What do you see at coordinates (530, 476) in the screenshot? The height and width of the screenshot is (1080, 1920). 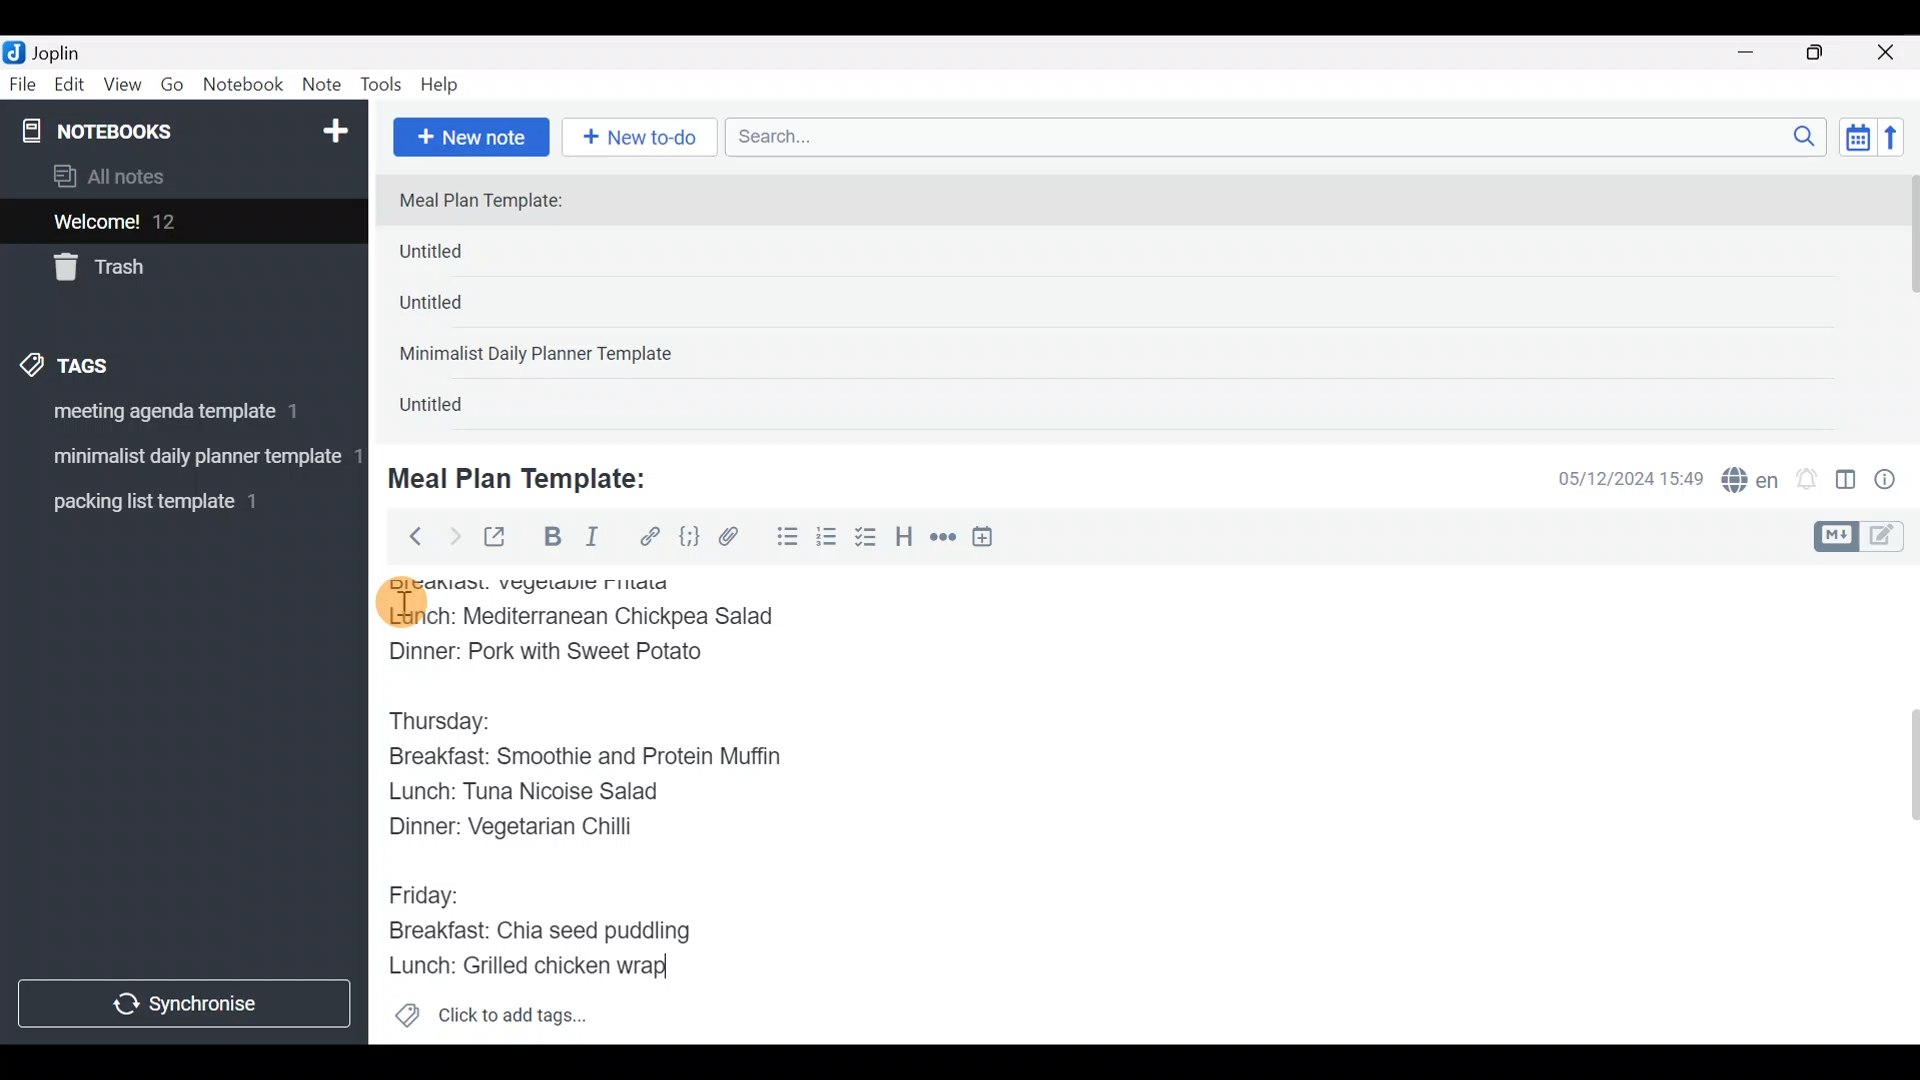 I see `Meal Plan Template:` at bounding box center [530, 476].